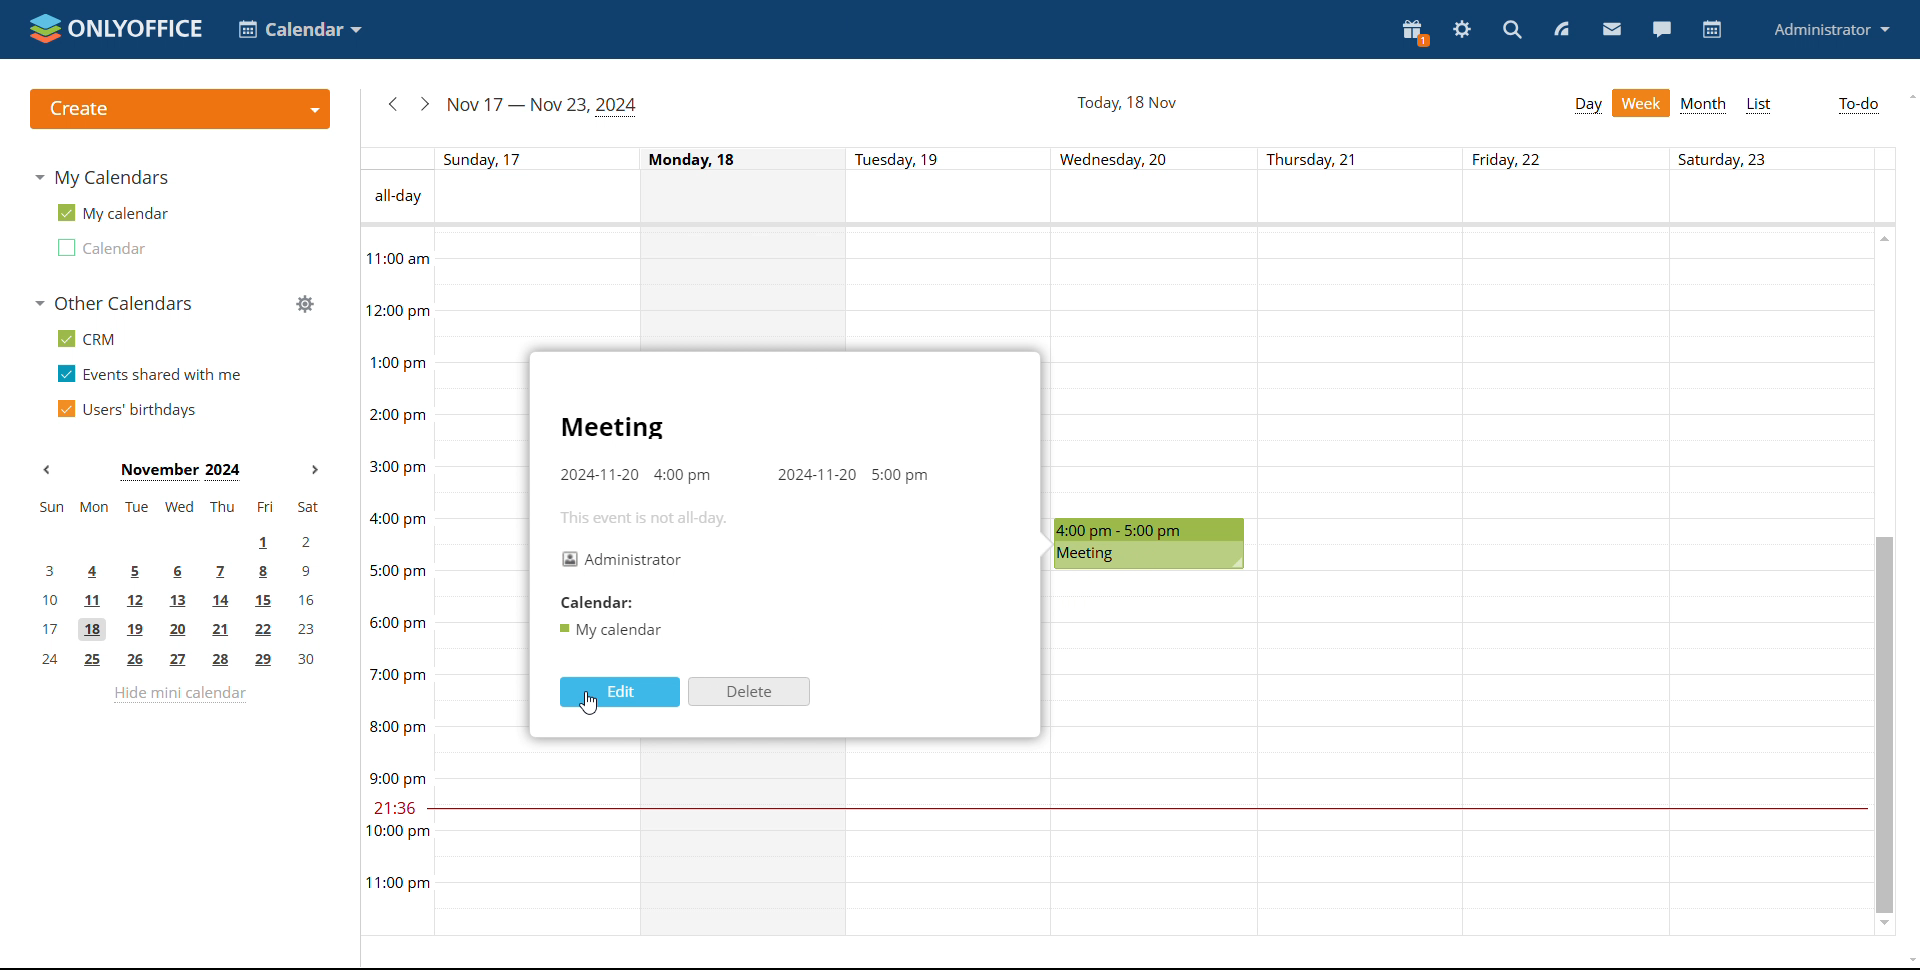  I want to click on create, so click(180, 109).